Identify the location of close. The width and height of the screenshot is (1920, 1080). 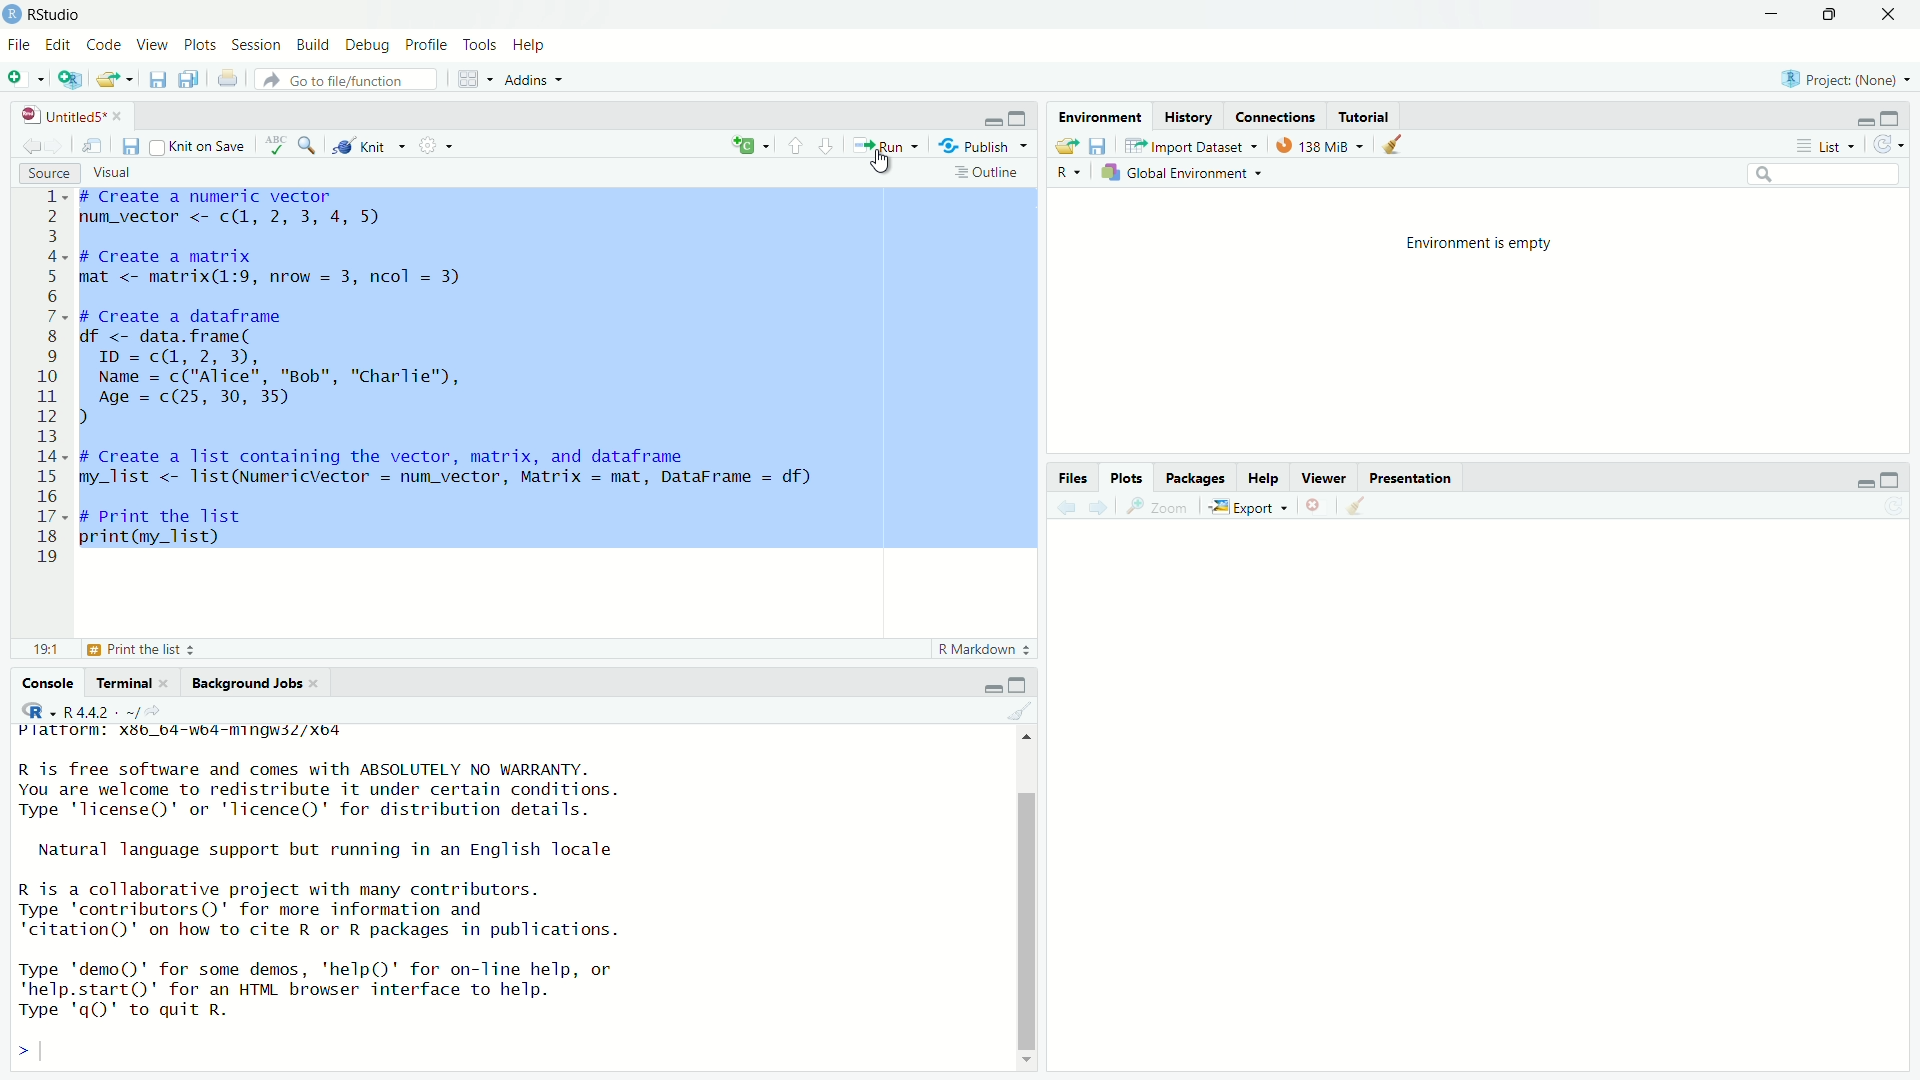
(1323, 507).